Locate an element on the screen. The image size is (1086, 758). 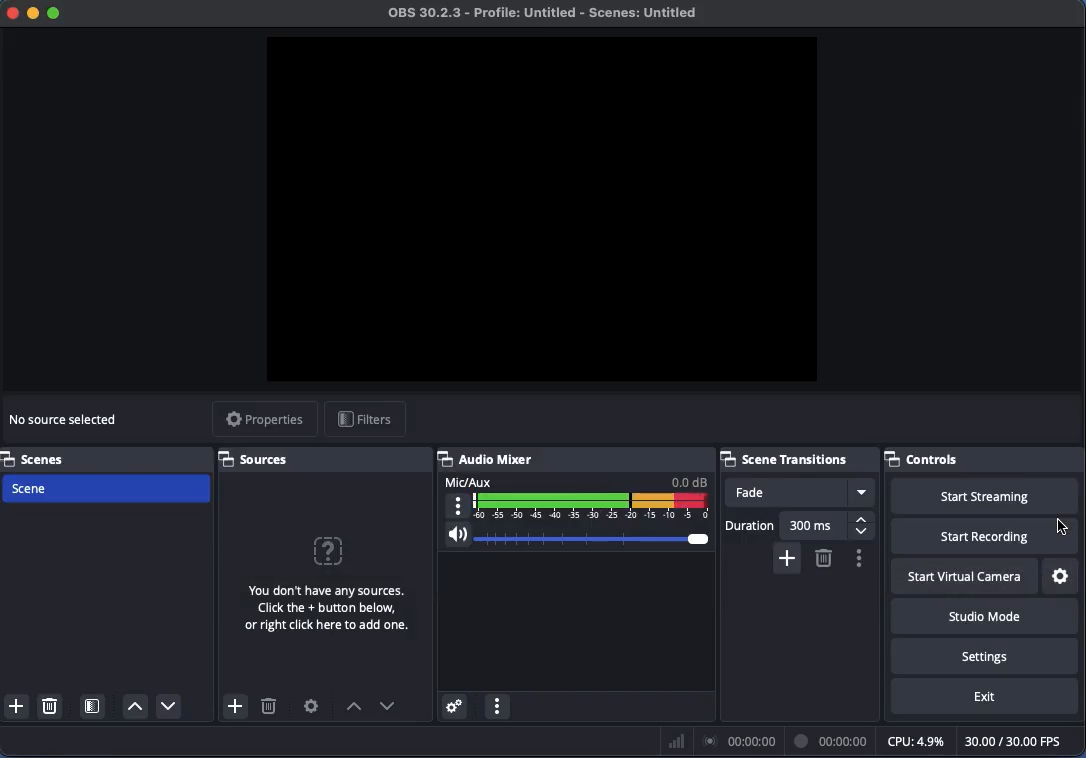
Scenes is located at coordinates (39, 457).